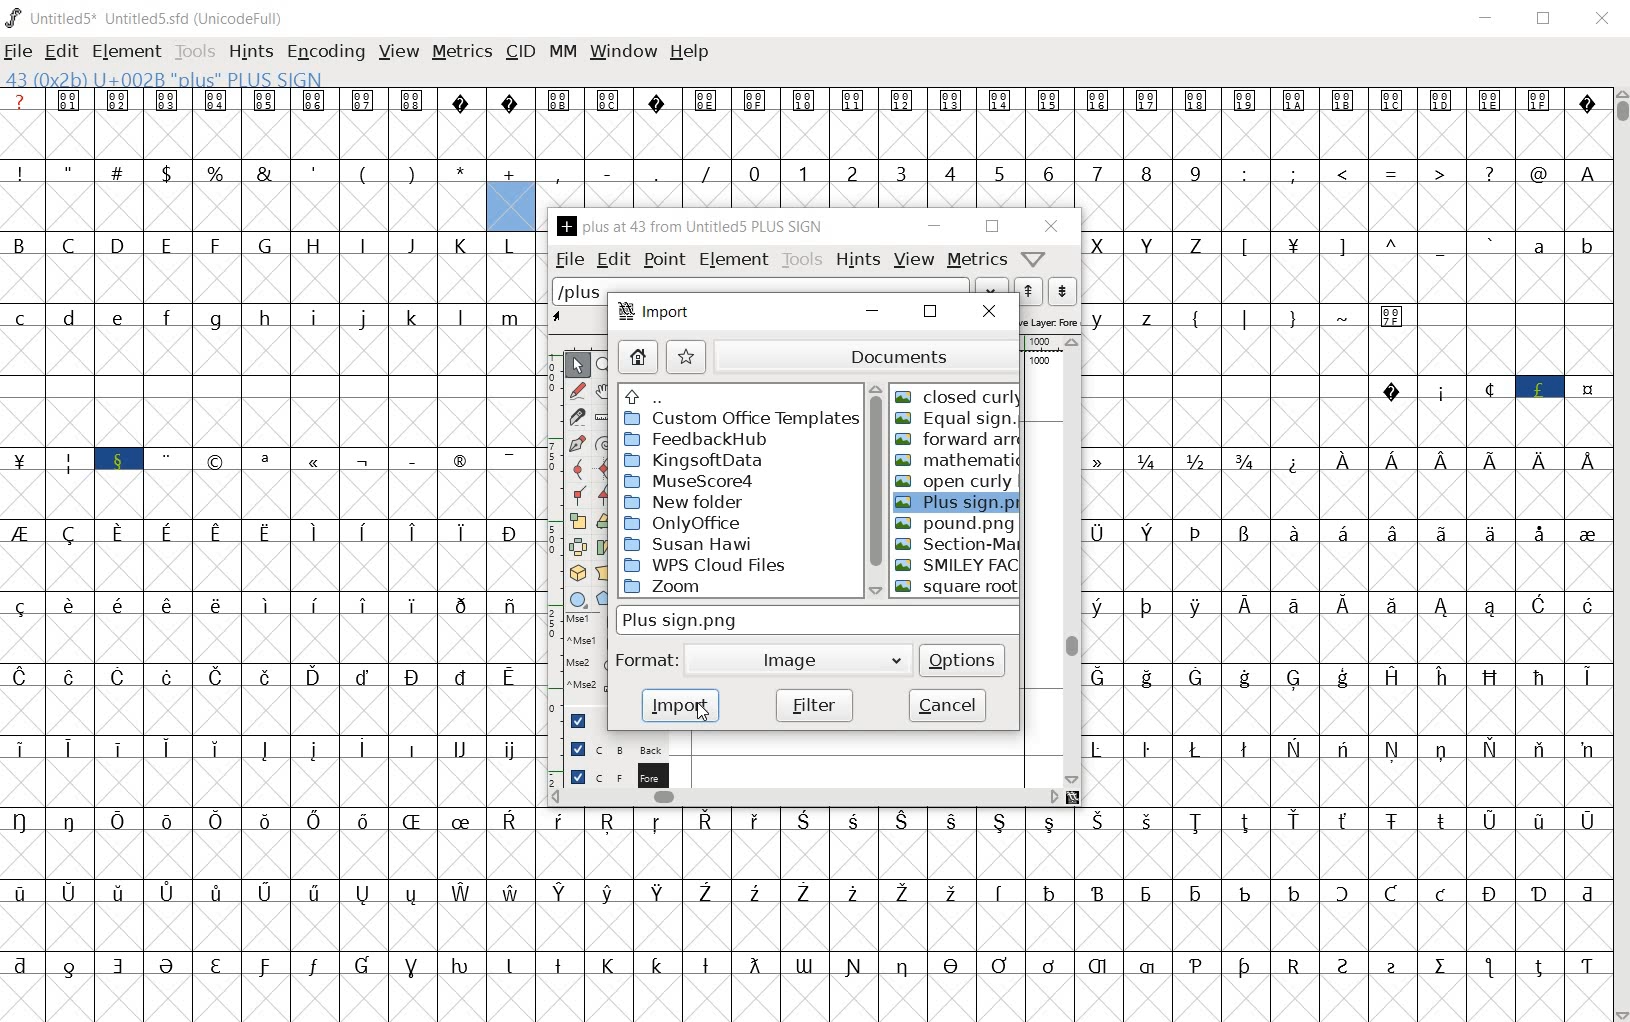 The width and height of the screenshot is (1630, 1022). I want to click on MuseScore, so click(692, 482).